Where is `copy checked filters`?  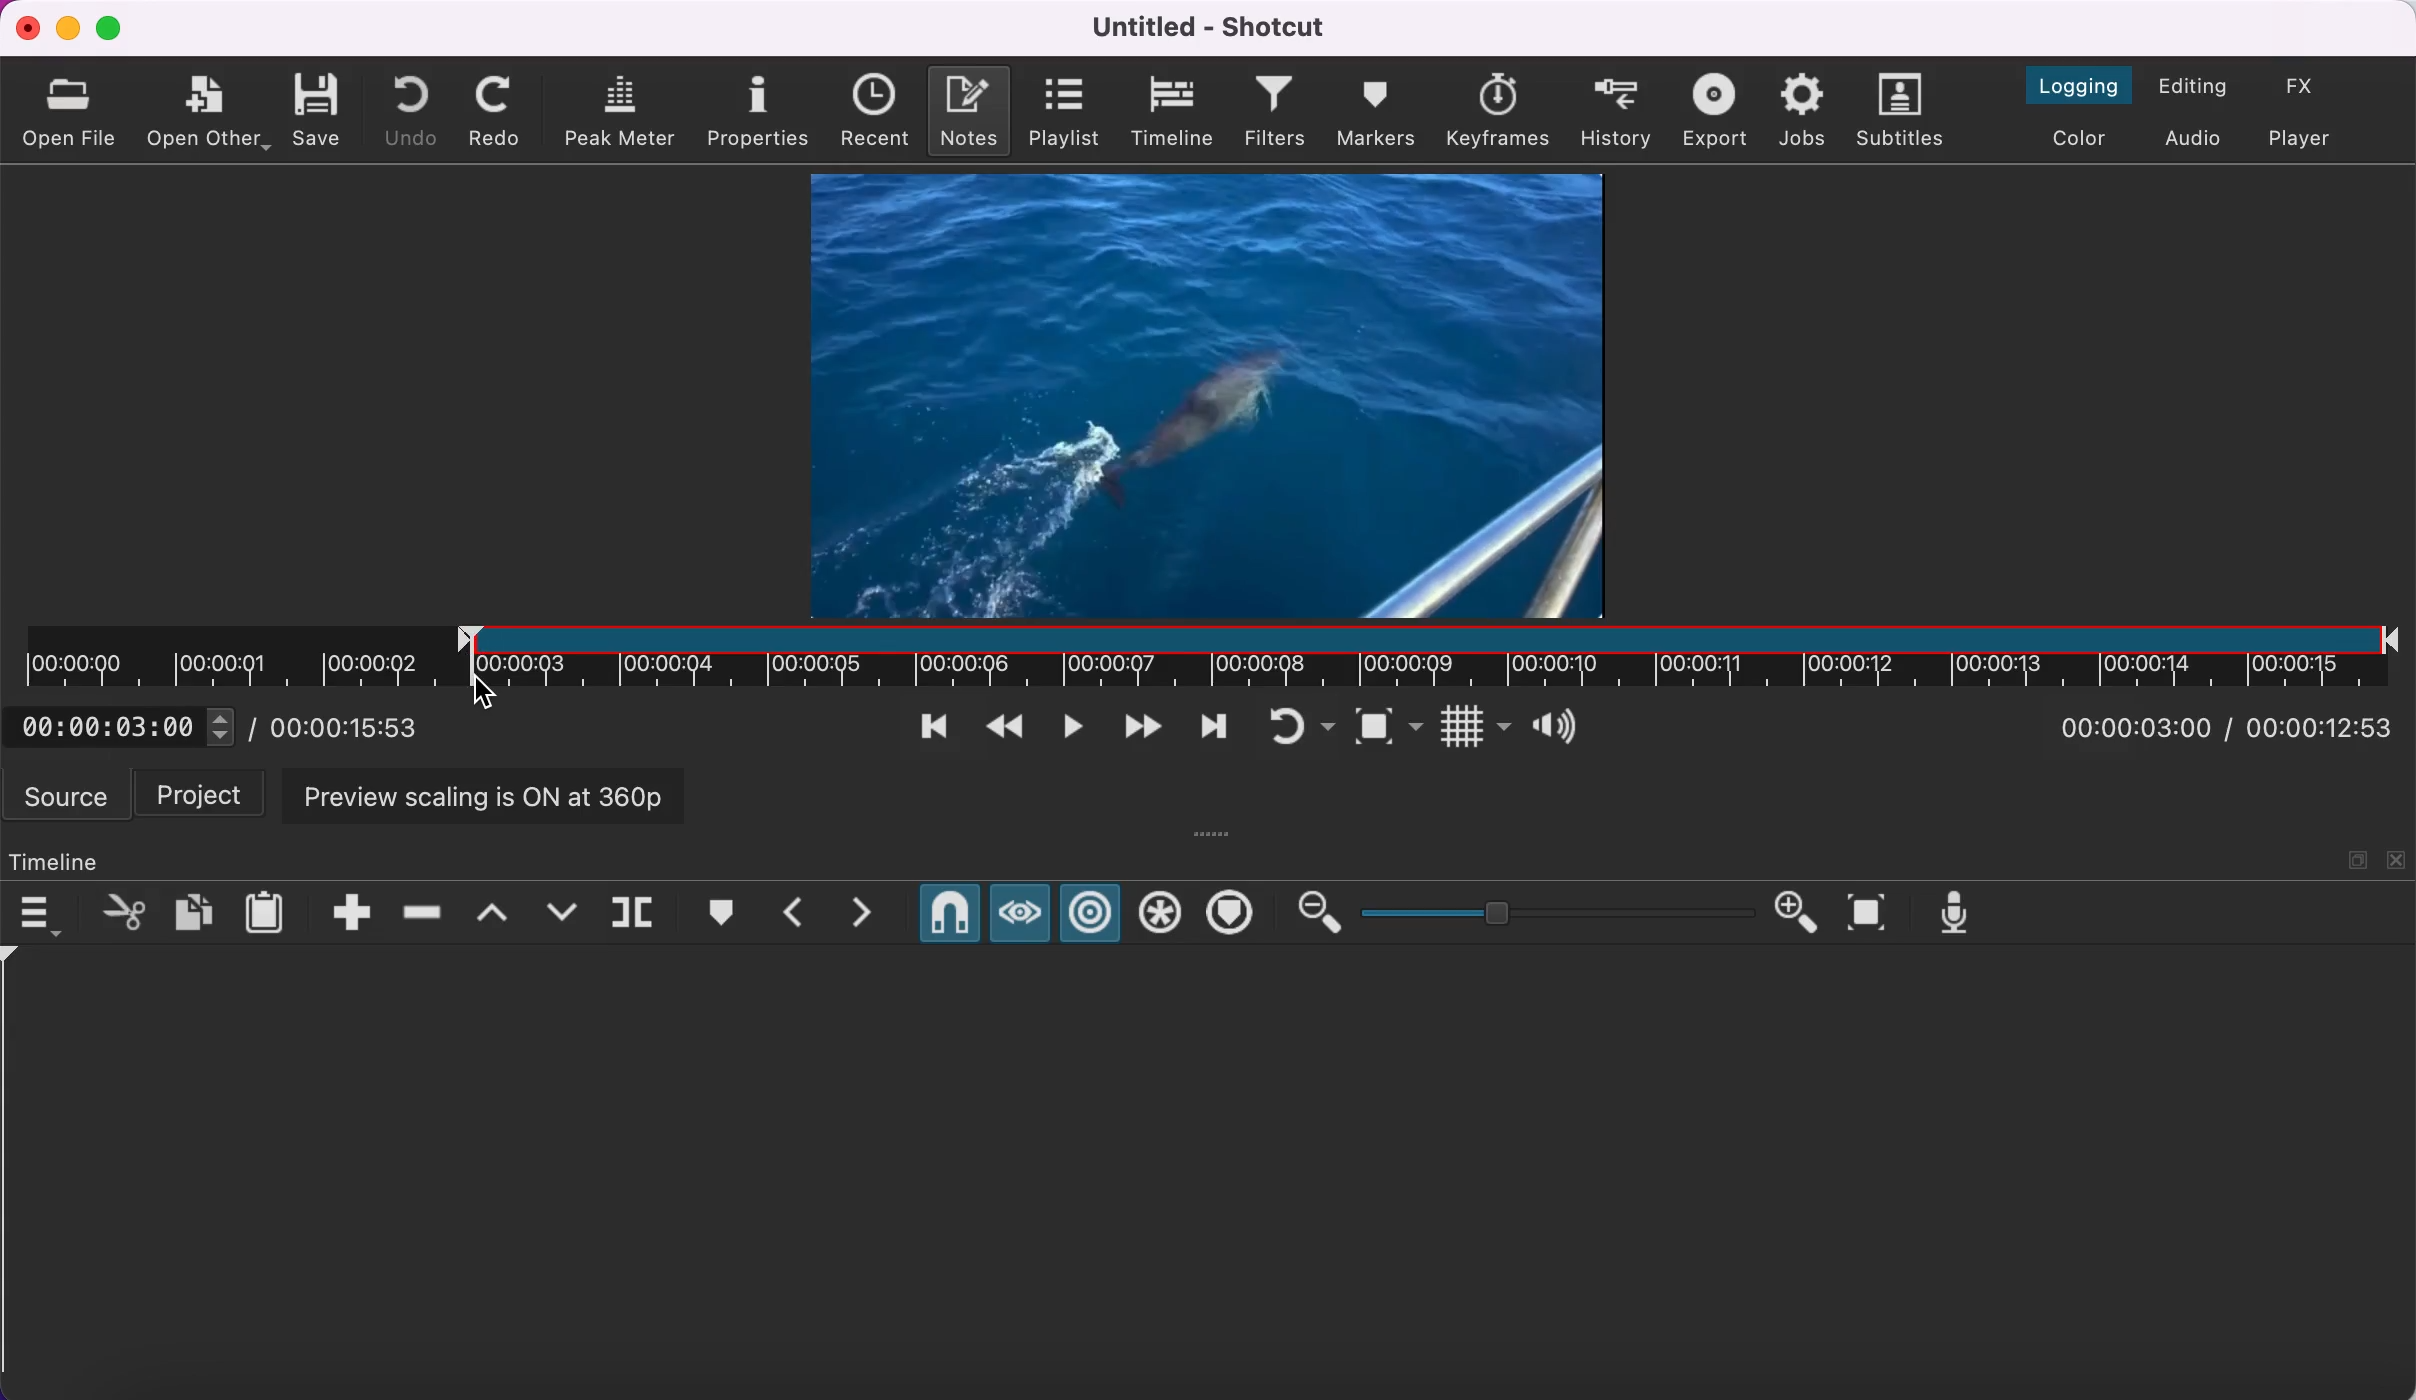 copy checked filters is located at coordinates (191, 911).